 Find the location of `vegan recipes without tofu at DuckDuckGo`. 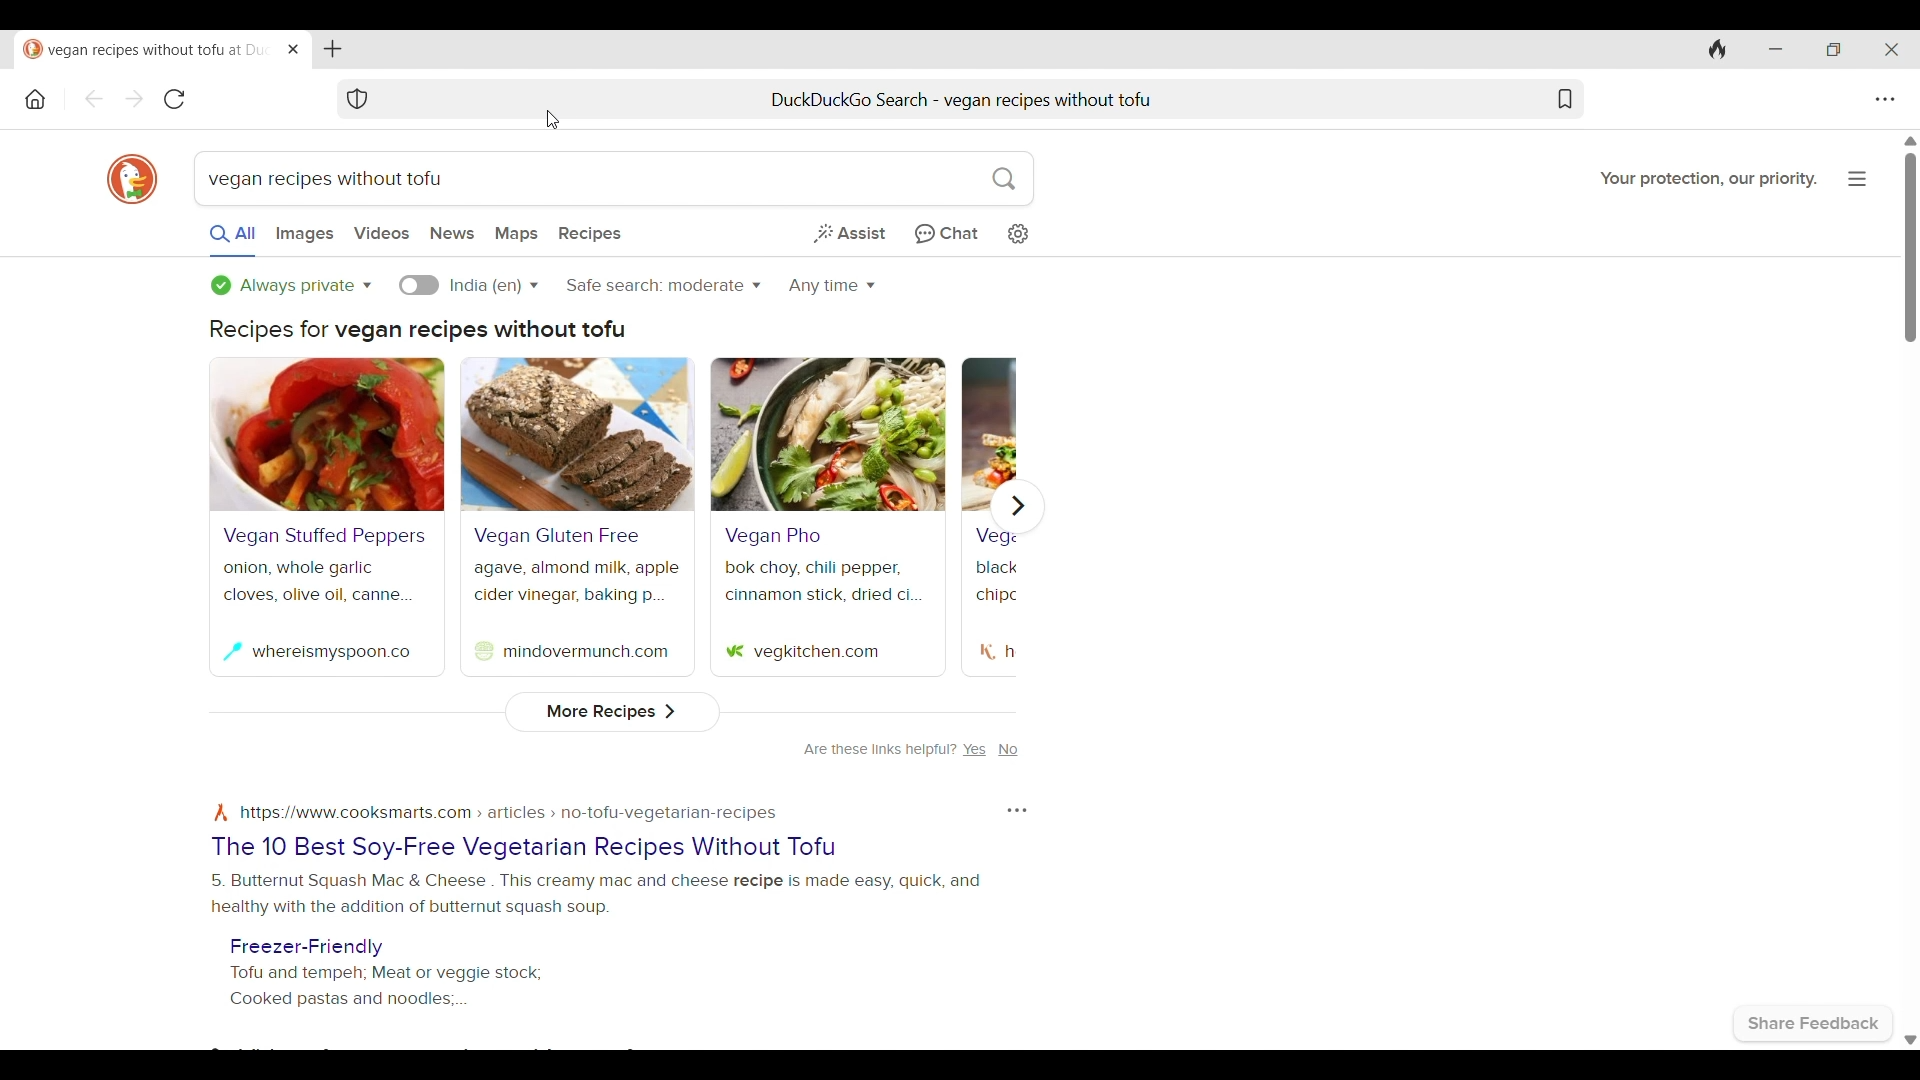

vegan recipes without tofu at DuckDuckGo is located at coordinates (148, 51).